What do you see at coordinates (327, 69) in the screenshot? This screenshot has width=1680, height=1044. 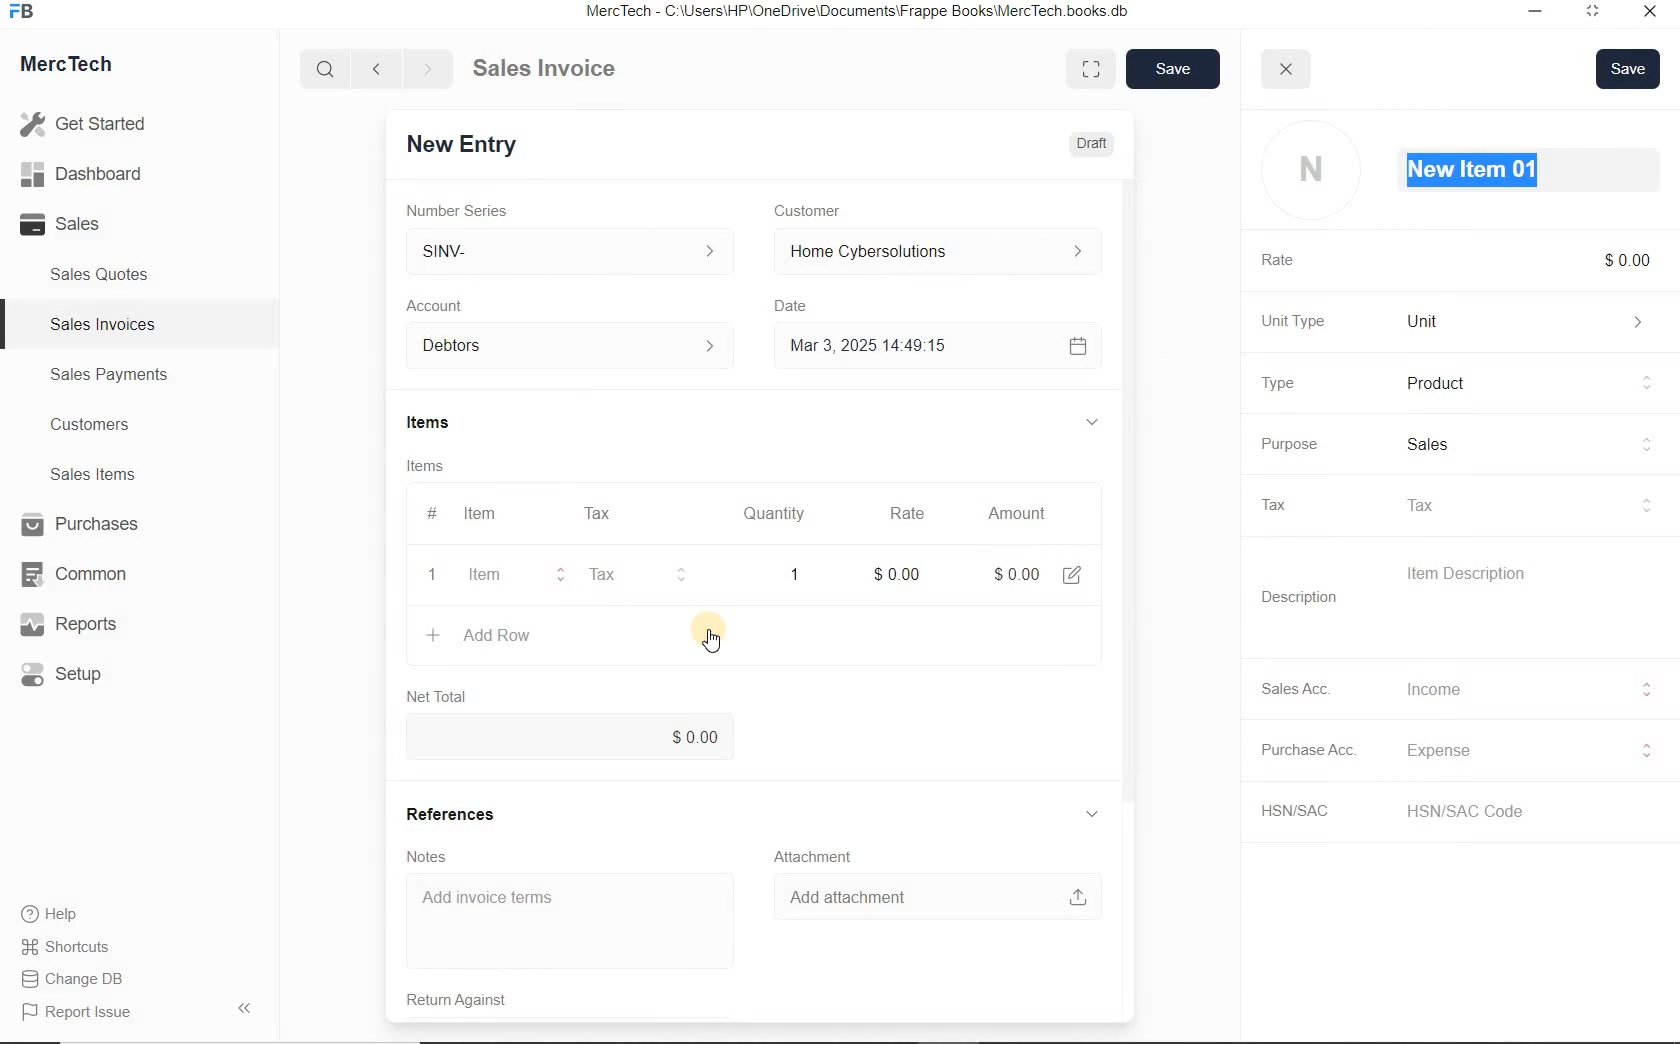 I see `Search` at bounding box center [327, 69].